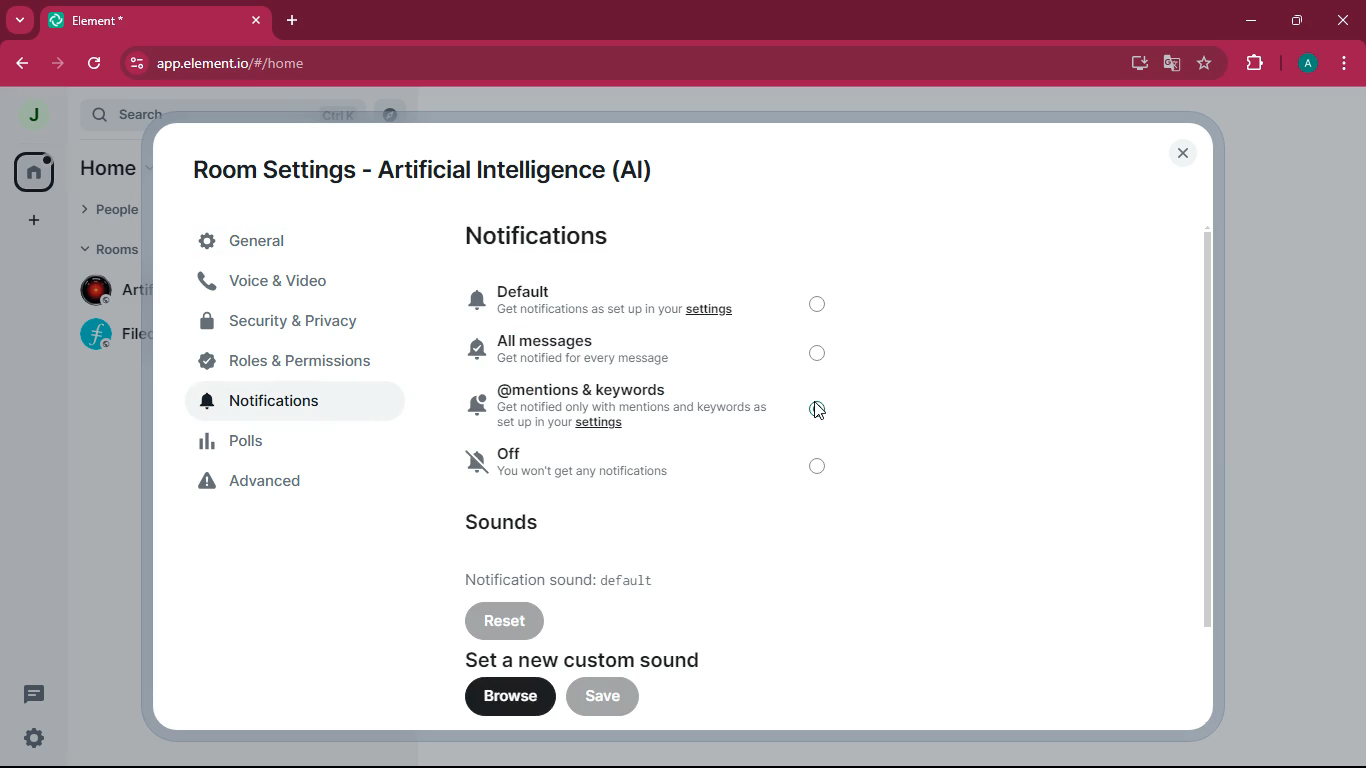  I want to click on save, so click(604, 697).